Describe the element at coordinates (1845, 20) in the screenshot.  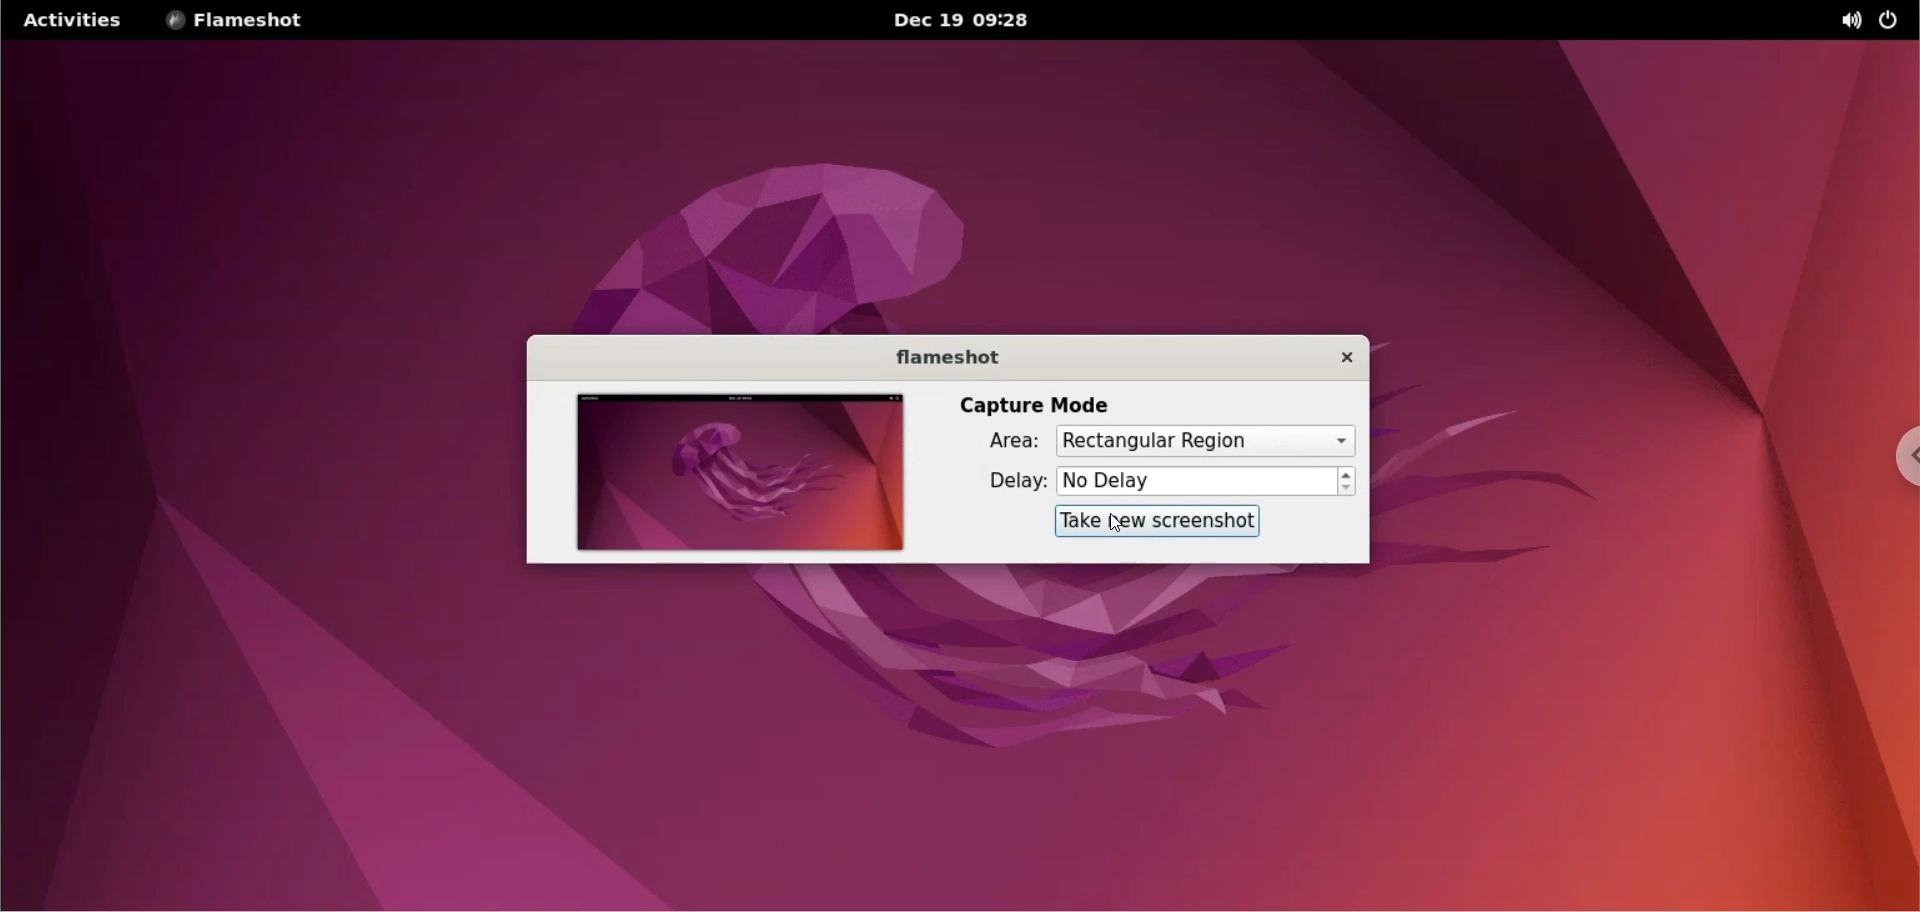
I see `sound options ` at that location.